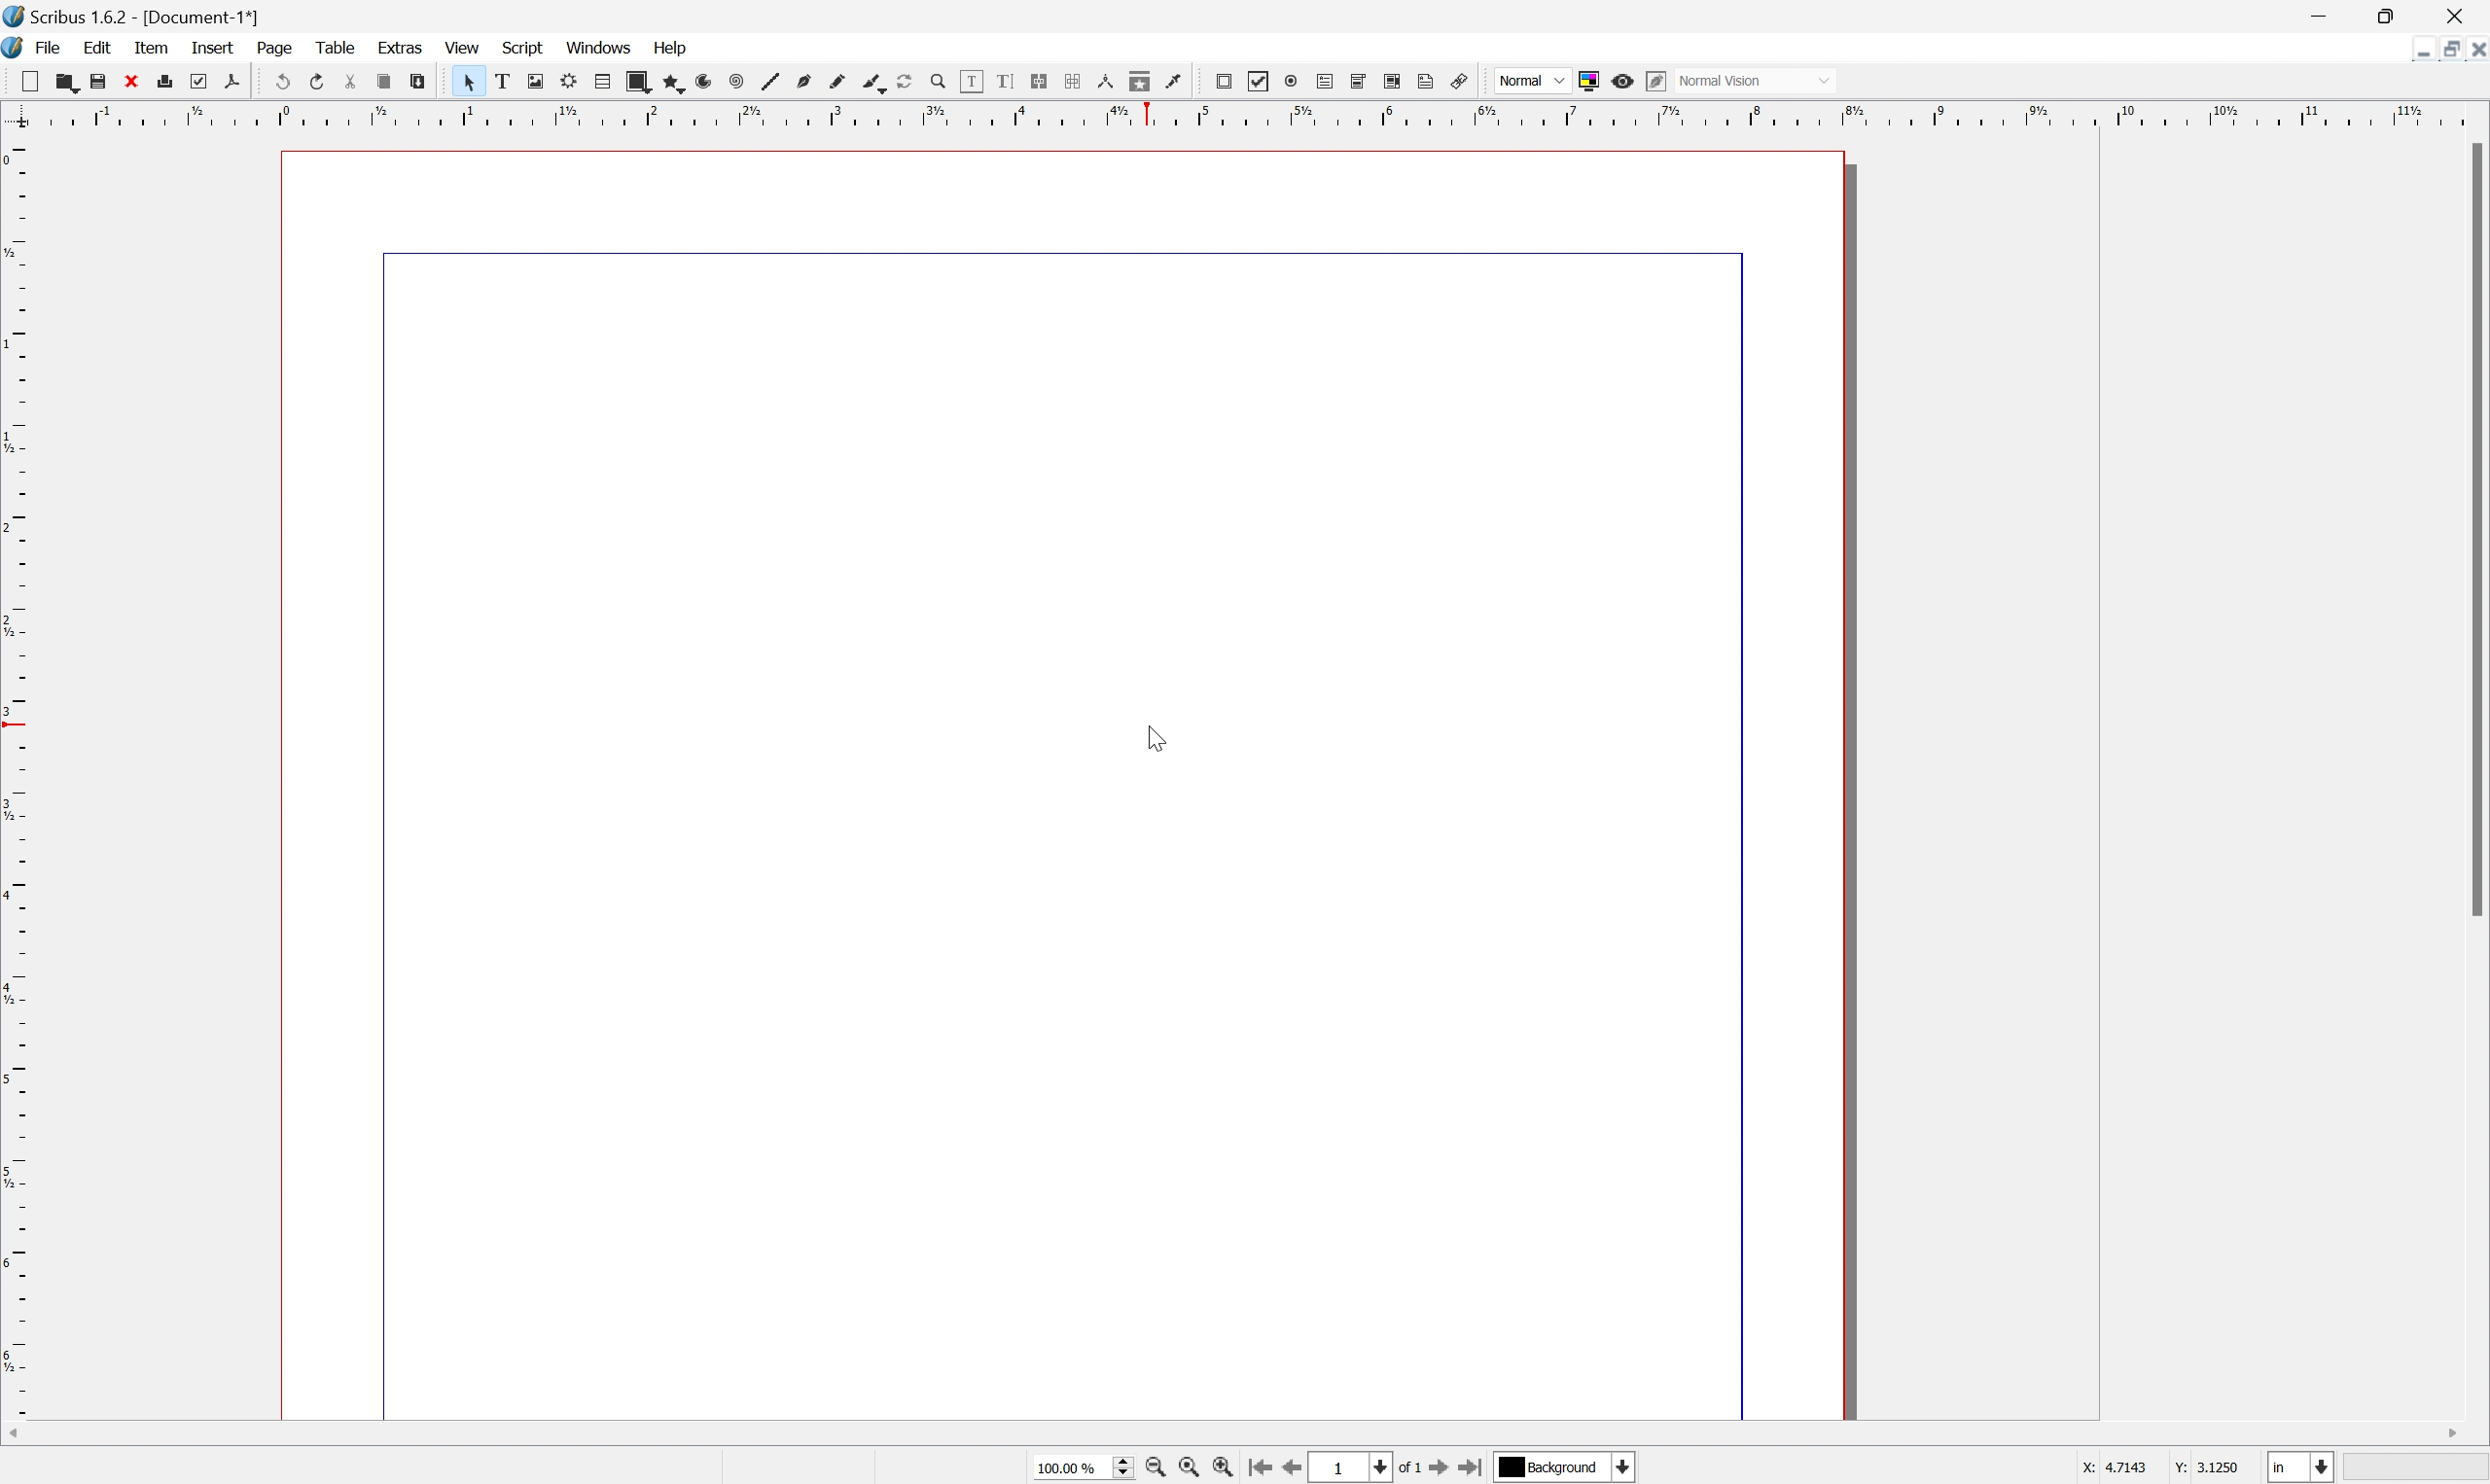  What do you see at coordinates (276, 49) in the screenshot?
I see `page` at bounding box center [276, 49].